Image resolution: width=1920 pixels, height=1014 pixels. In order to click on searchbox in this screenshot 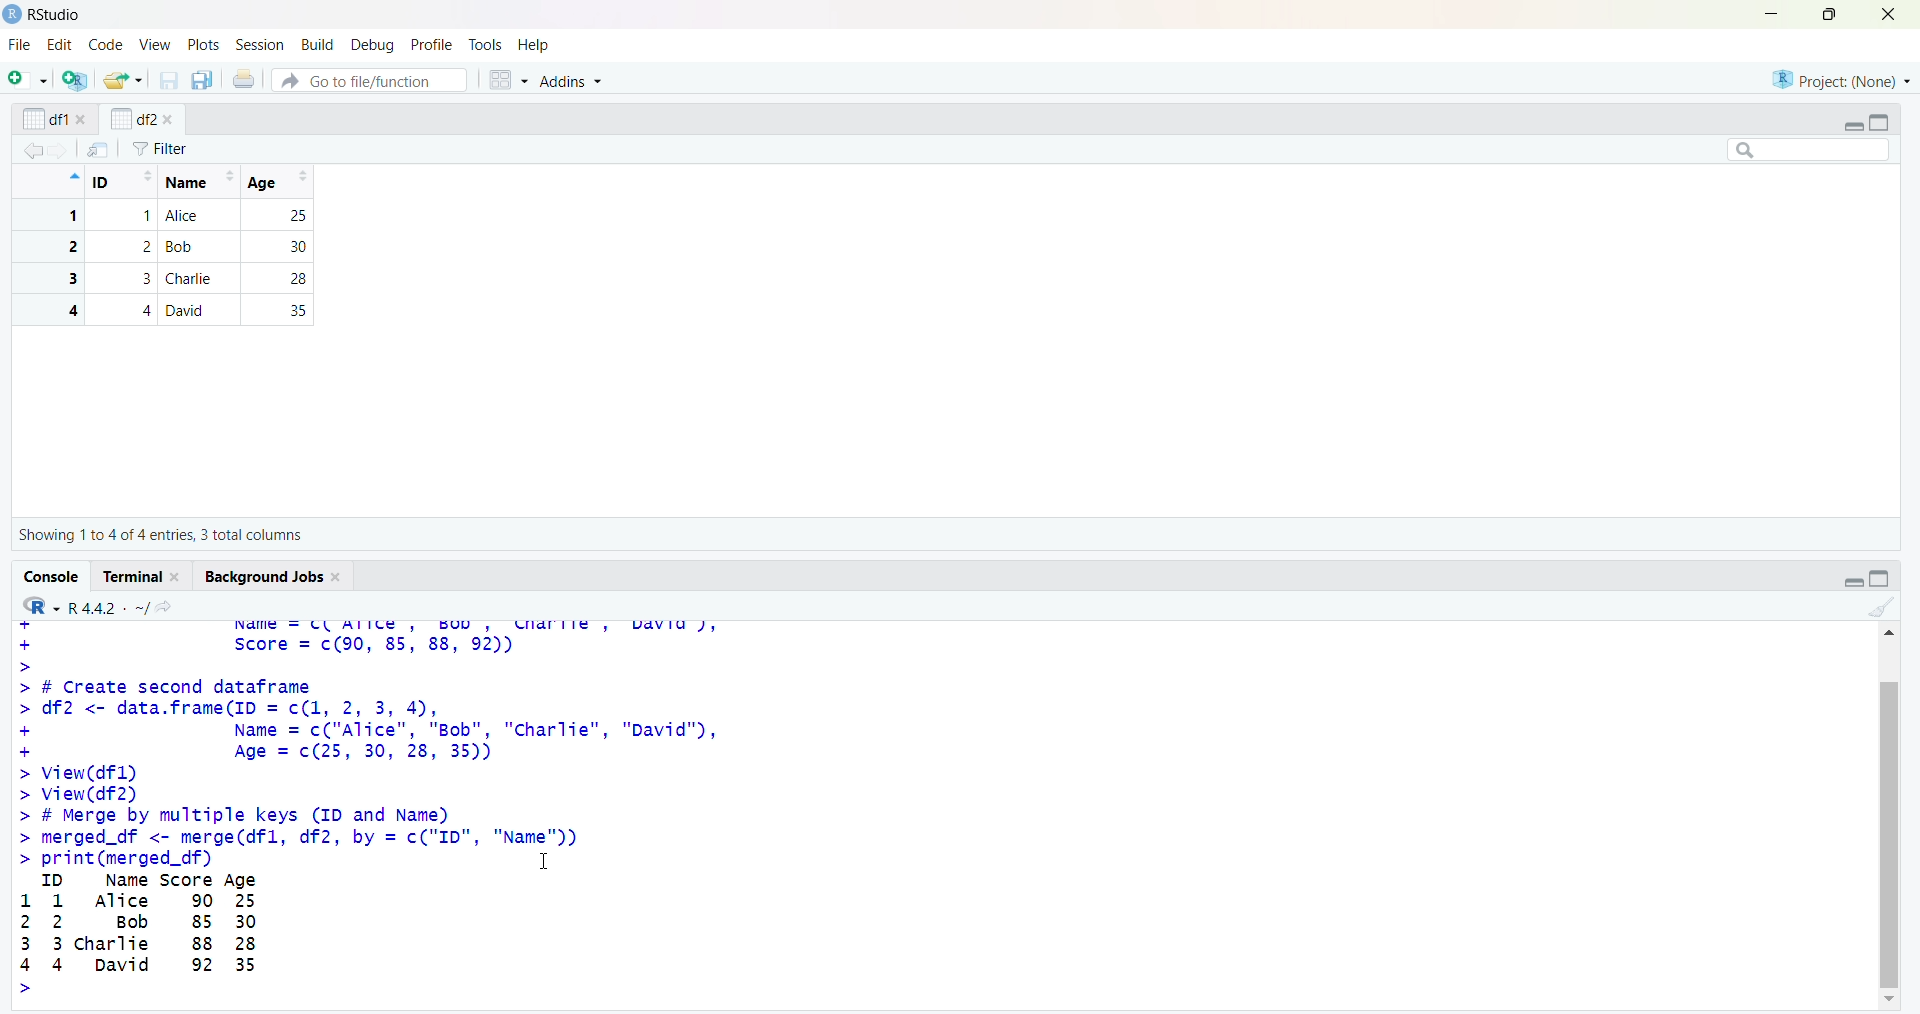, I will do `click(1810, 149)`.